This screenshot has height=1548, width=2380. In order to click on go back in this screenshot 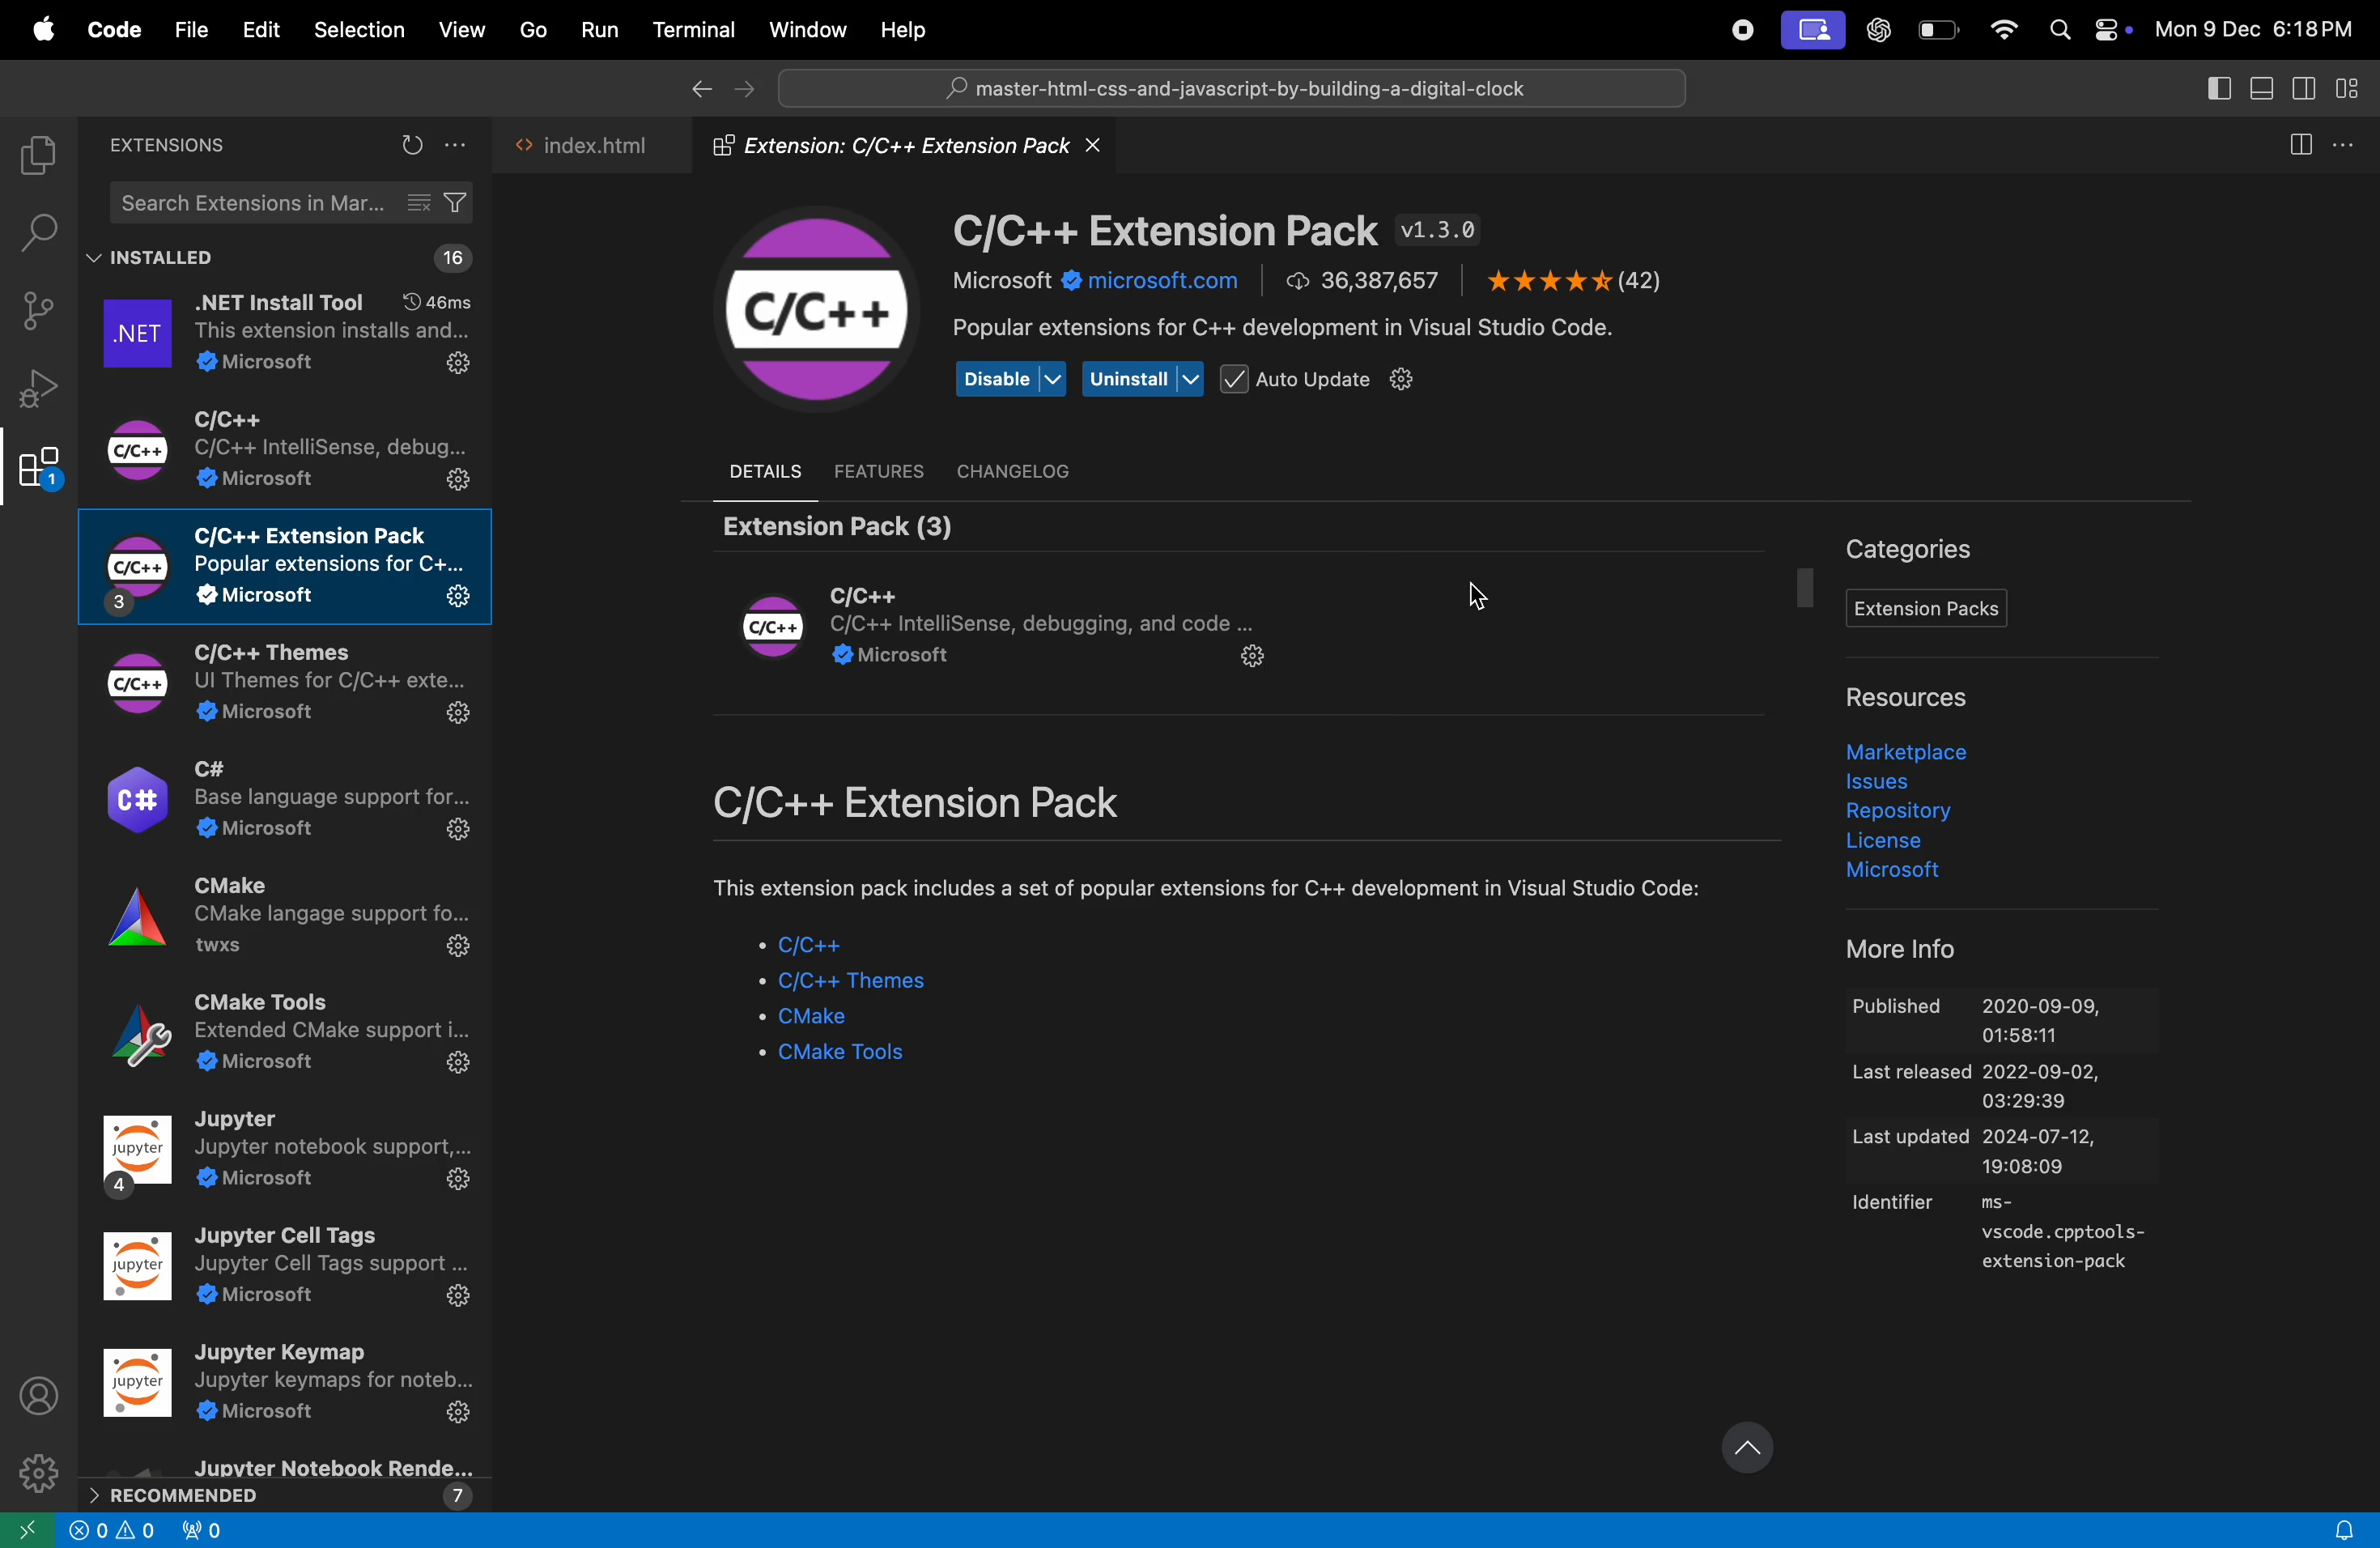, I will do `click(697, 87)`.